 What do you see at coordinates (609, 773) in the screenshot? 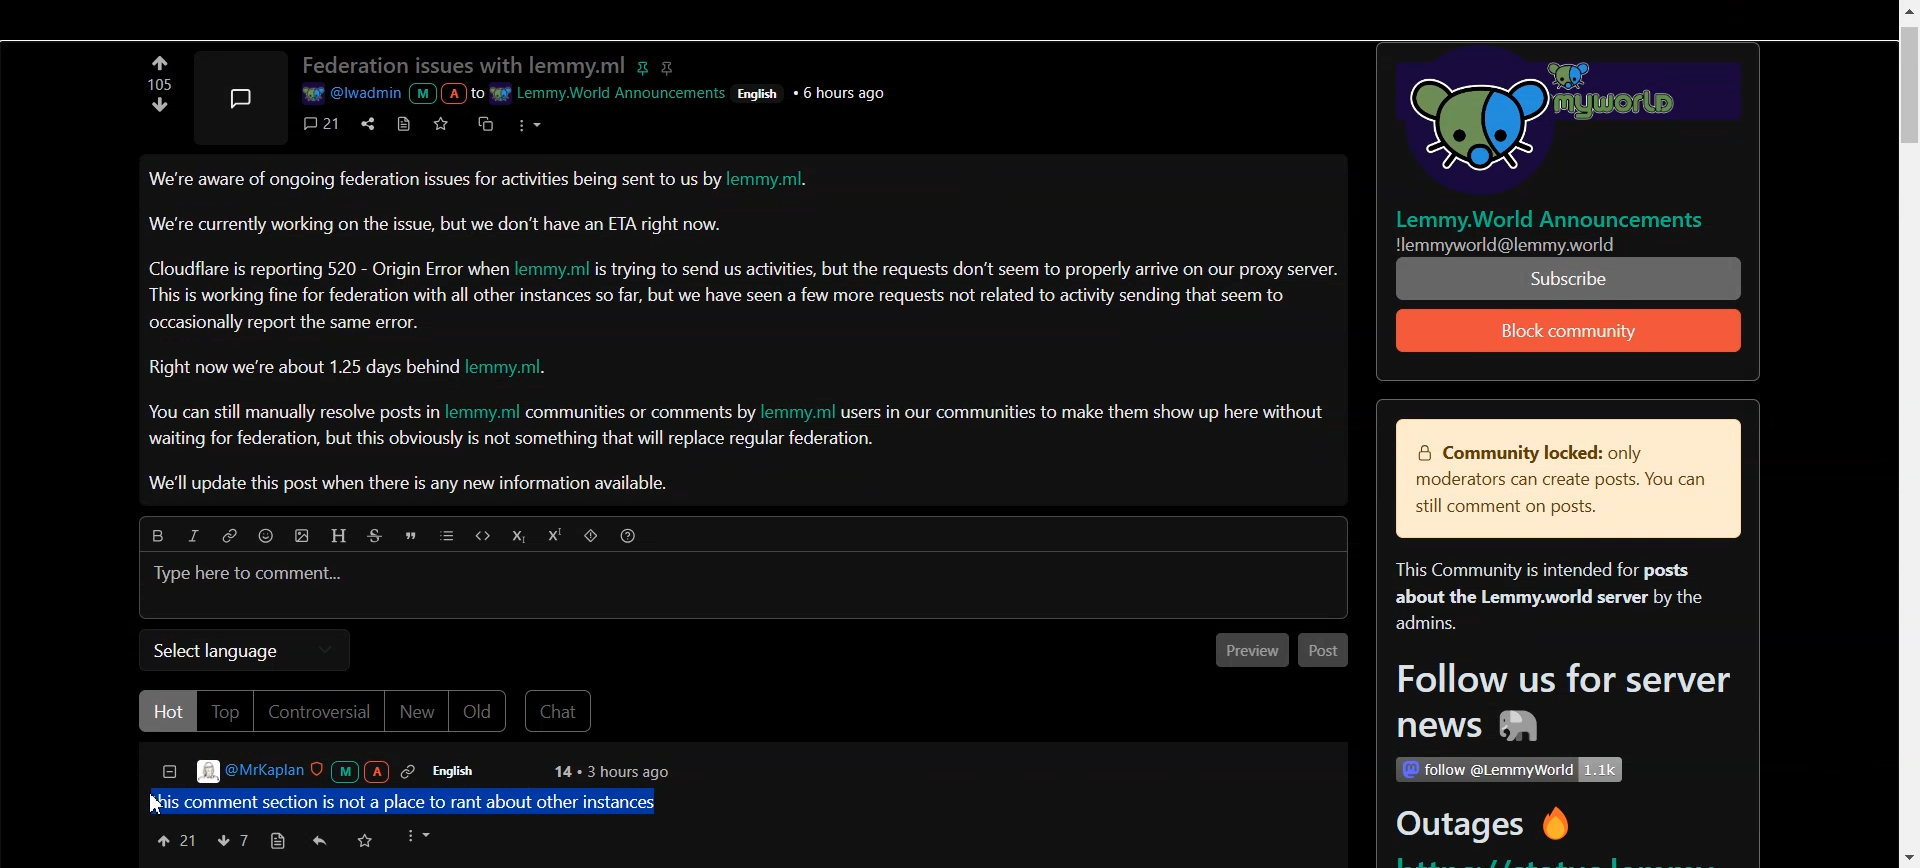
I see `14 + 3 hours ago` at bounding box center [609, 773].